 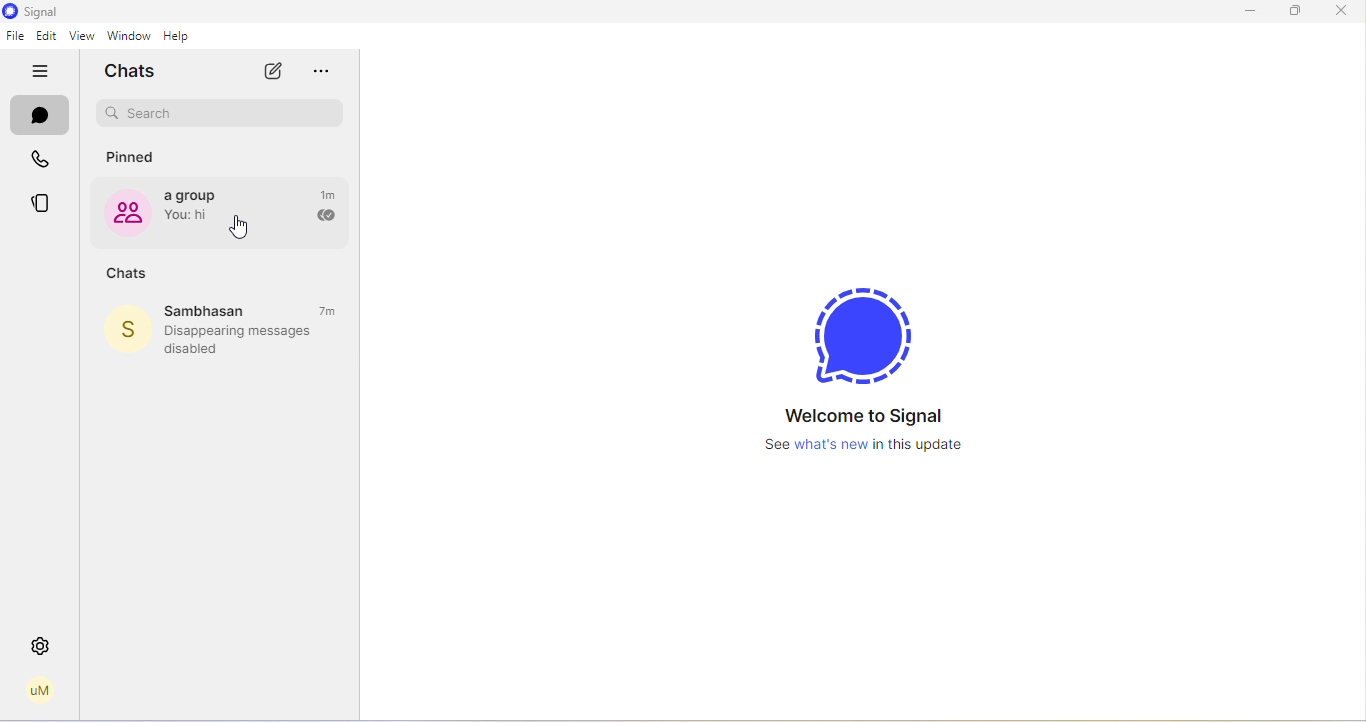 I want to click on view, so click(x=79, y=37).